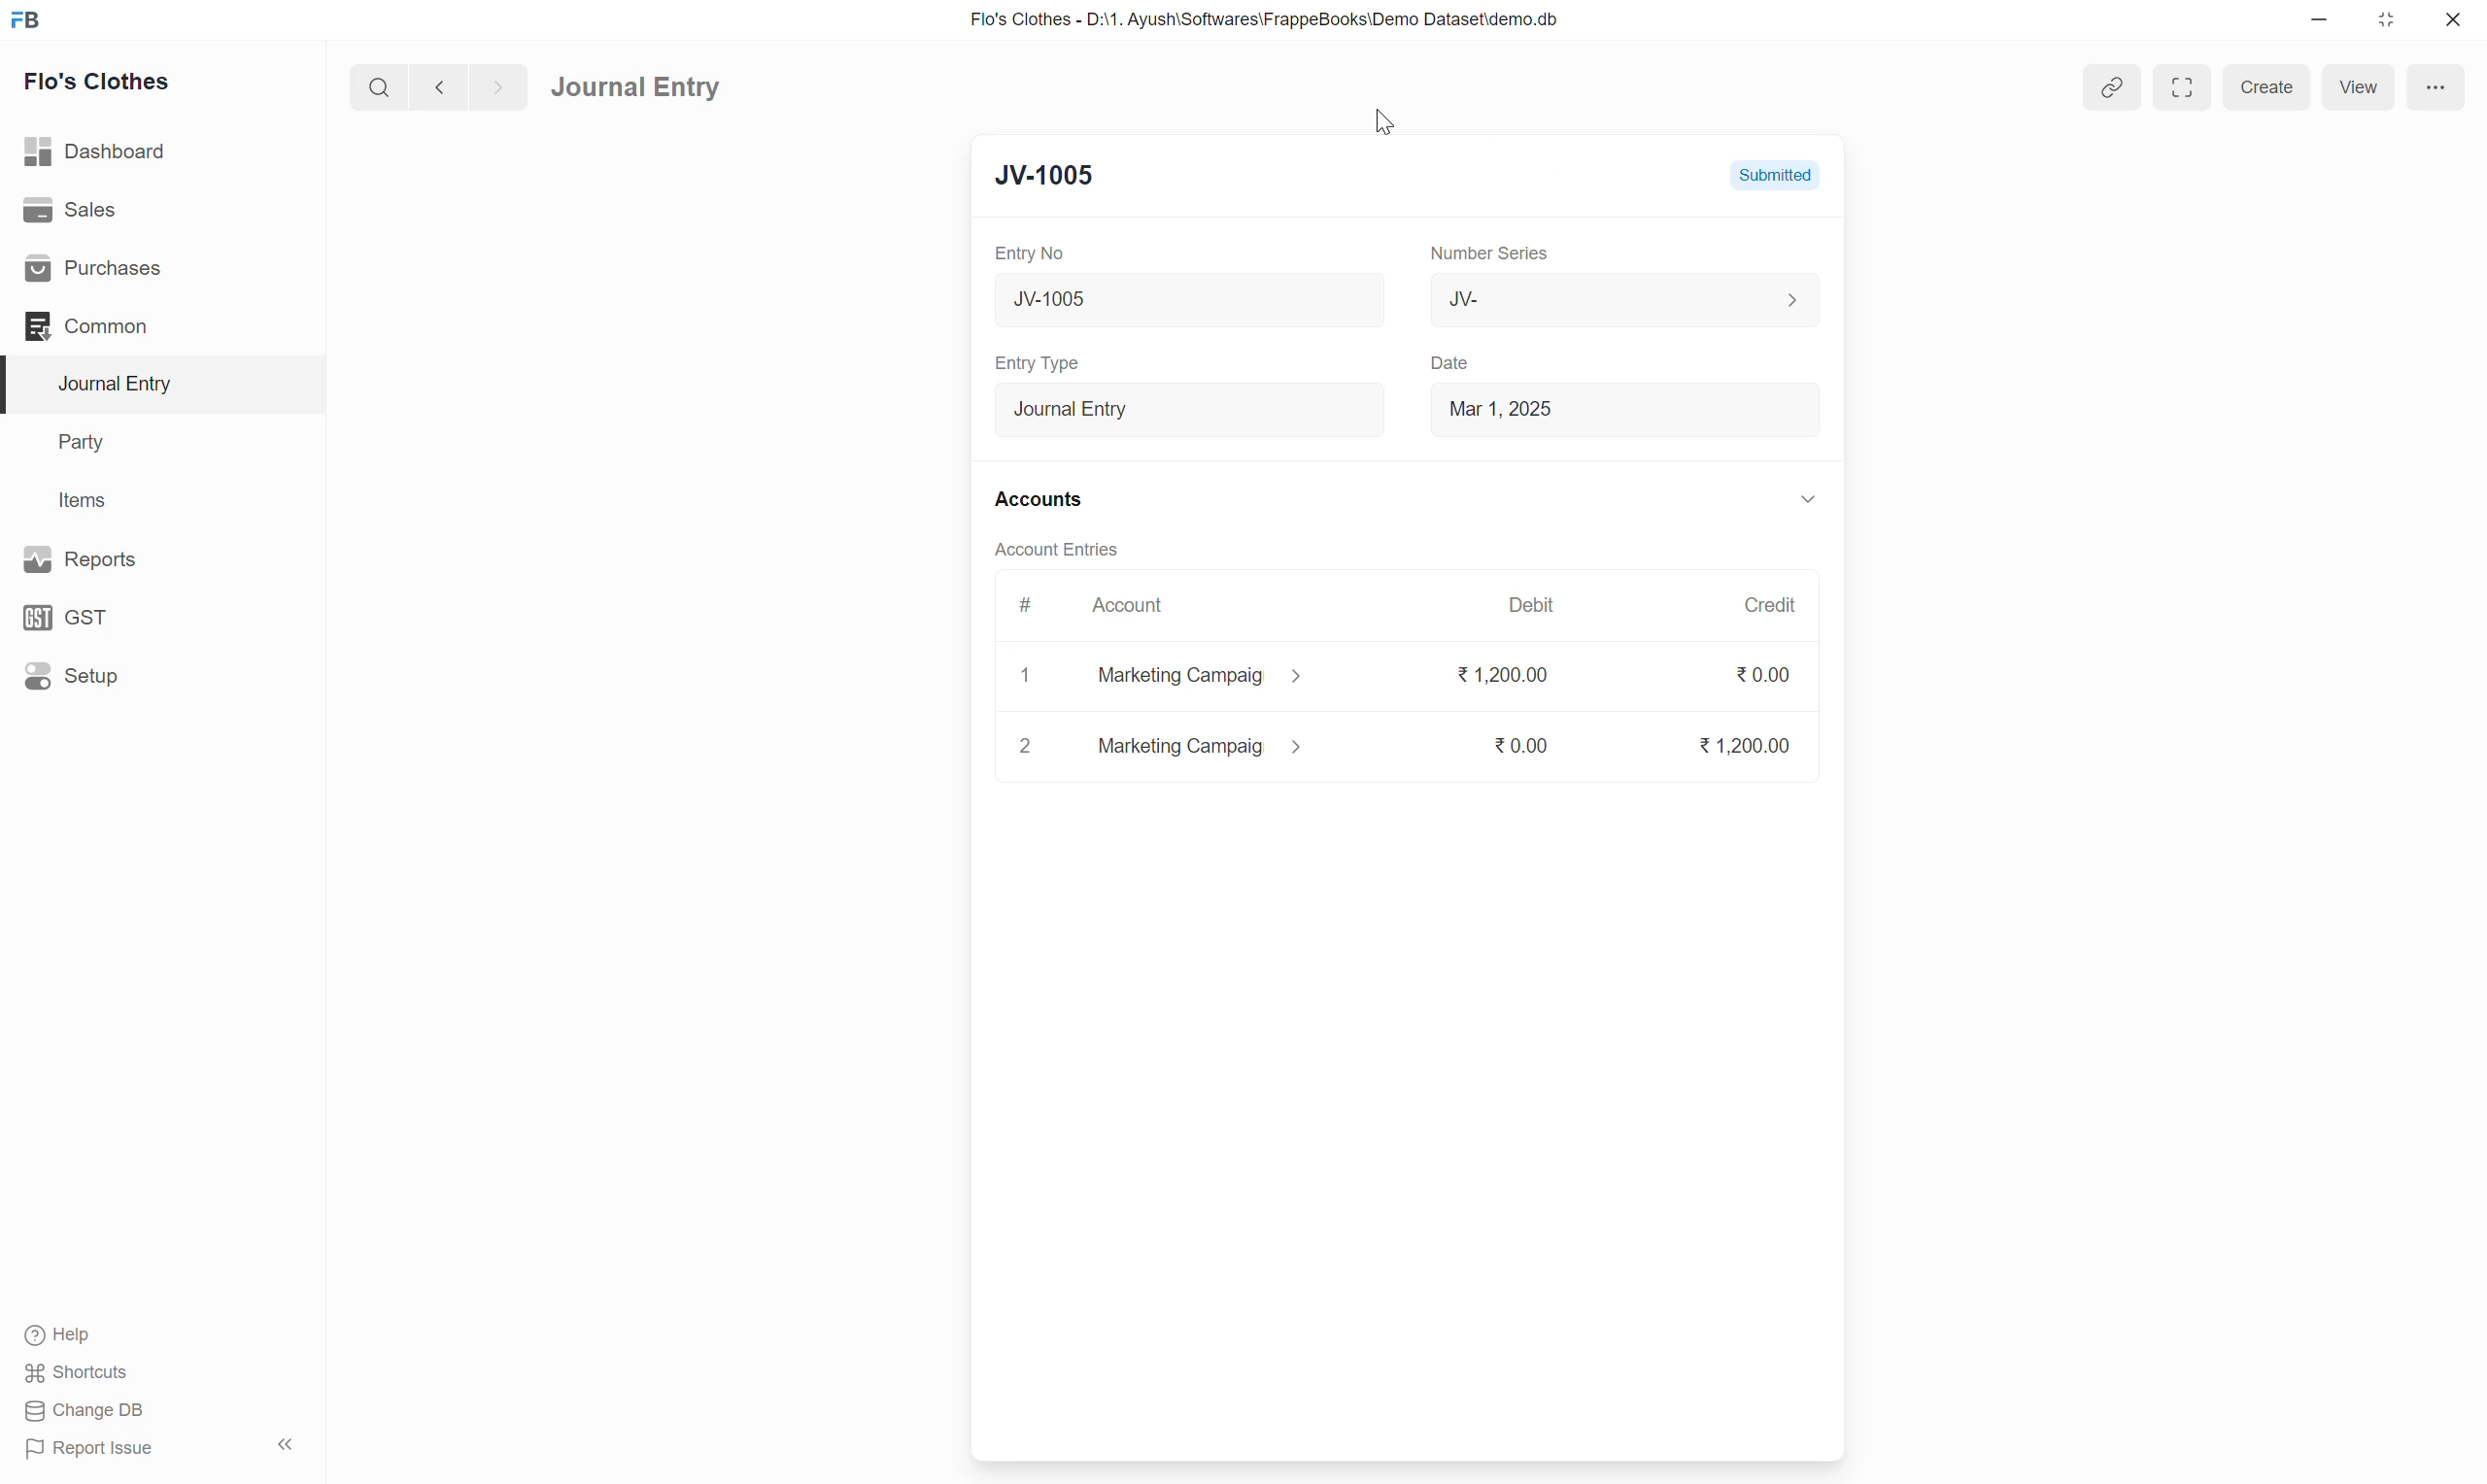 The width and height of the screenshot is (2487, 1484). I want to click on search, so click(377, 87).